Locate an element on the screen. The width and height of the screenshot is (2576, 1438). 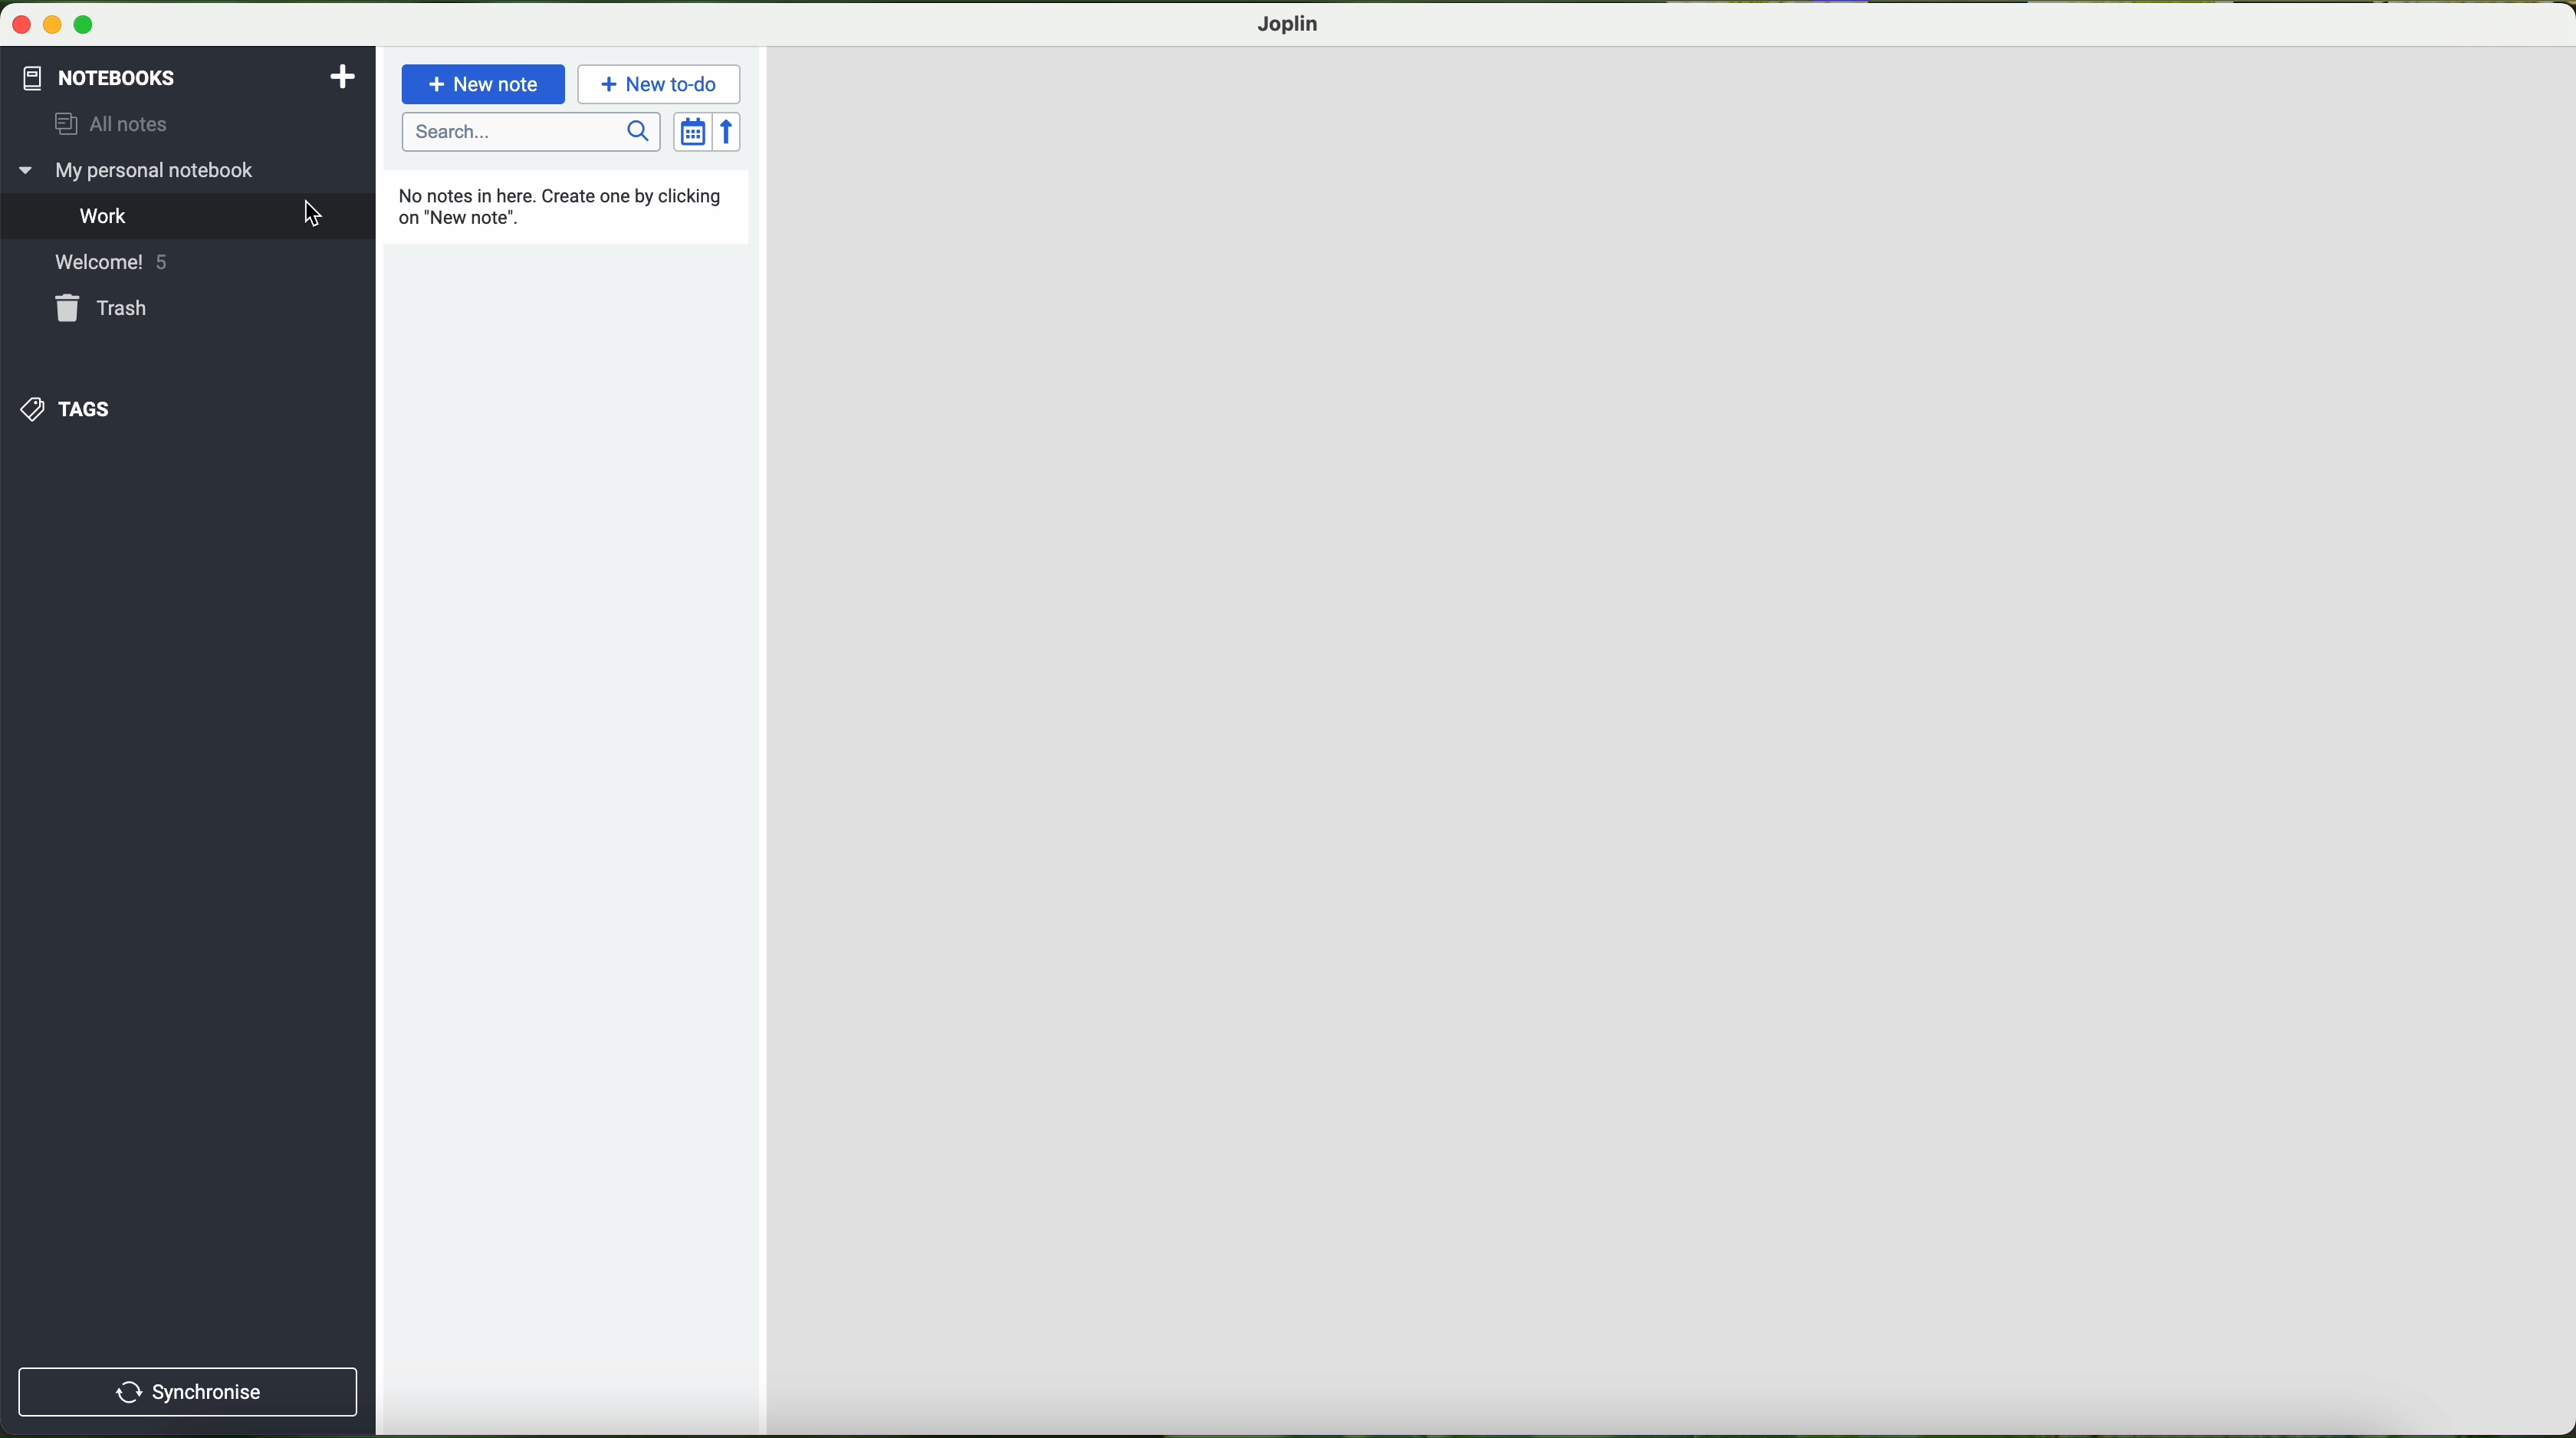
minimize is located at coordinates (55, 26).